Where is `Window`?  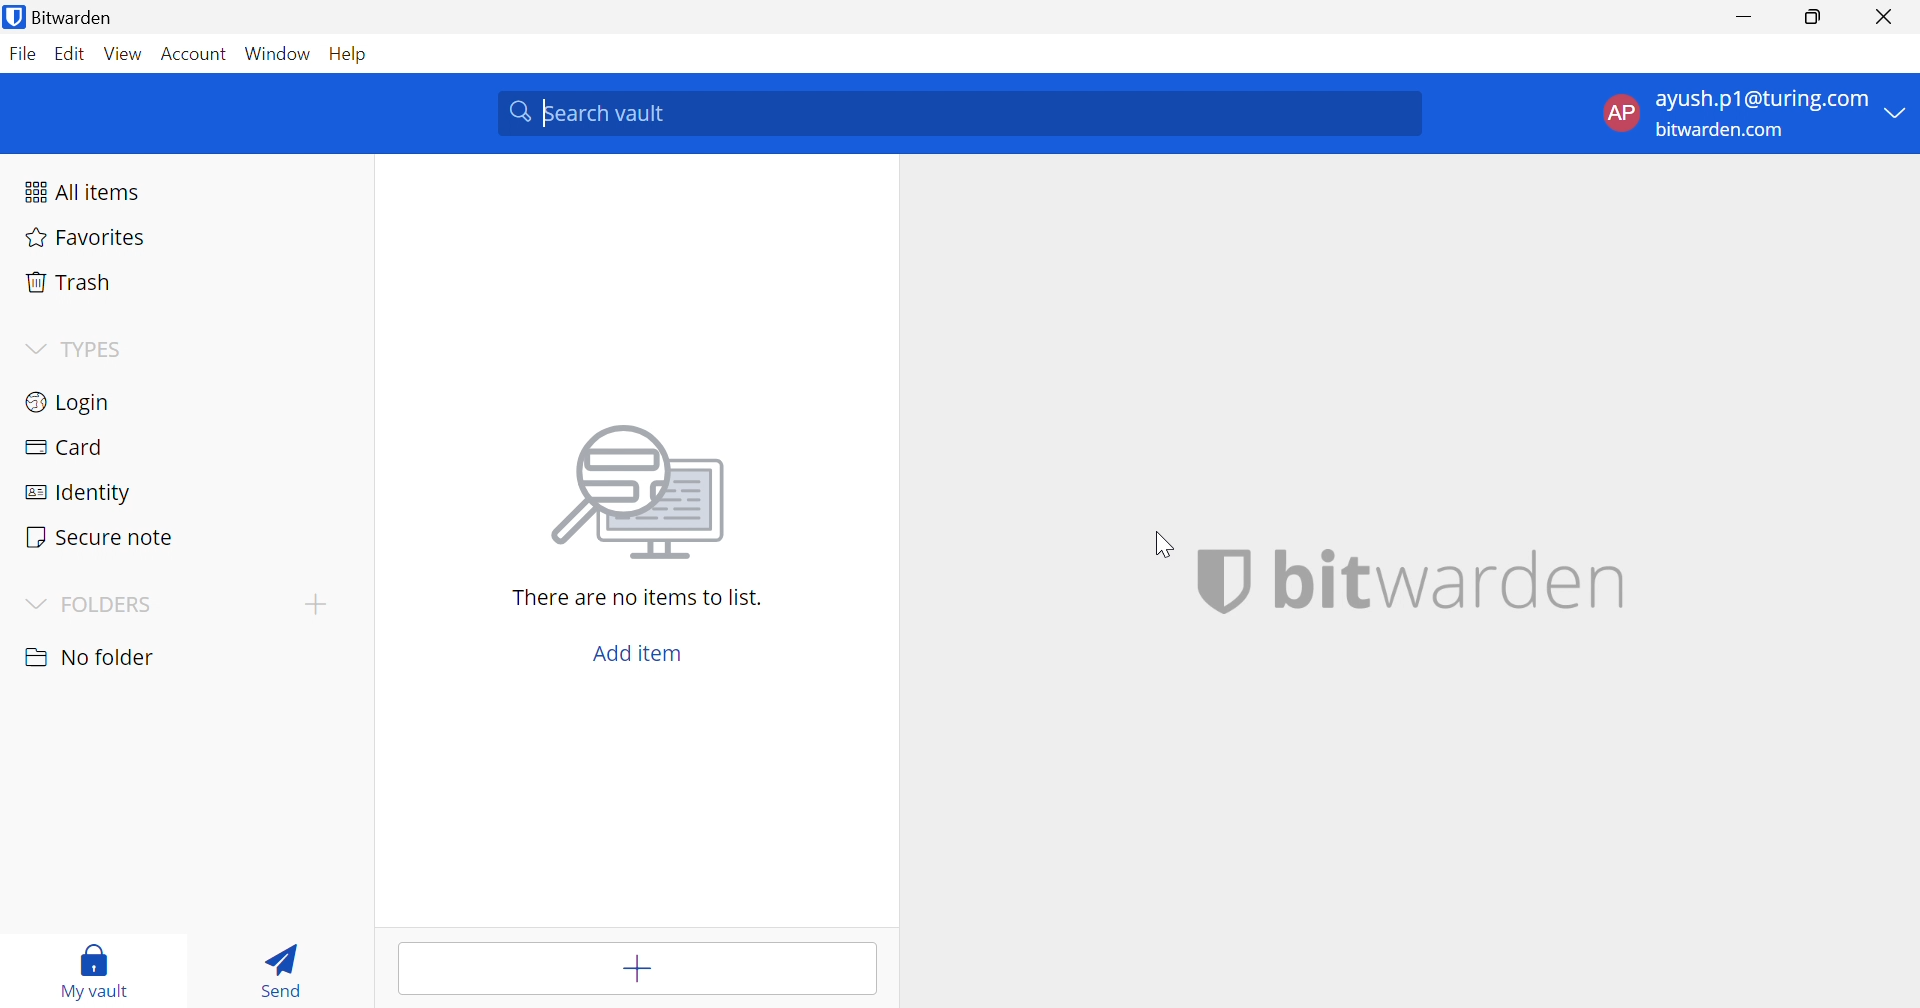 Window is located at coordinates (280, 53).